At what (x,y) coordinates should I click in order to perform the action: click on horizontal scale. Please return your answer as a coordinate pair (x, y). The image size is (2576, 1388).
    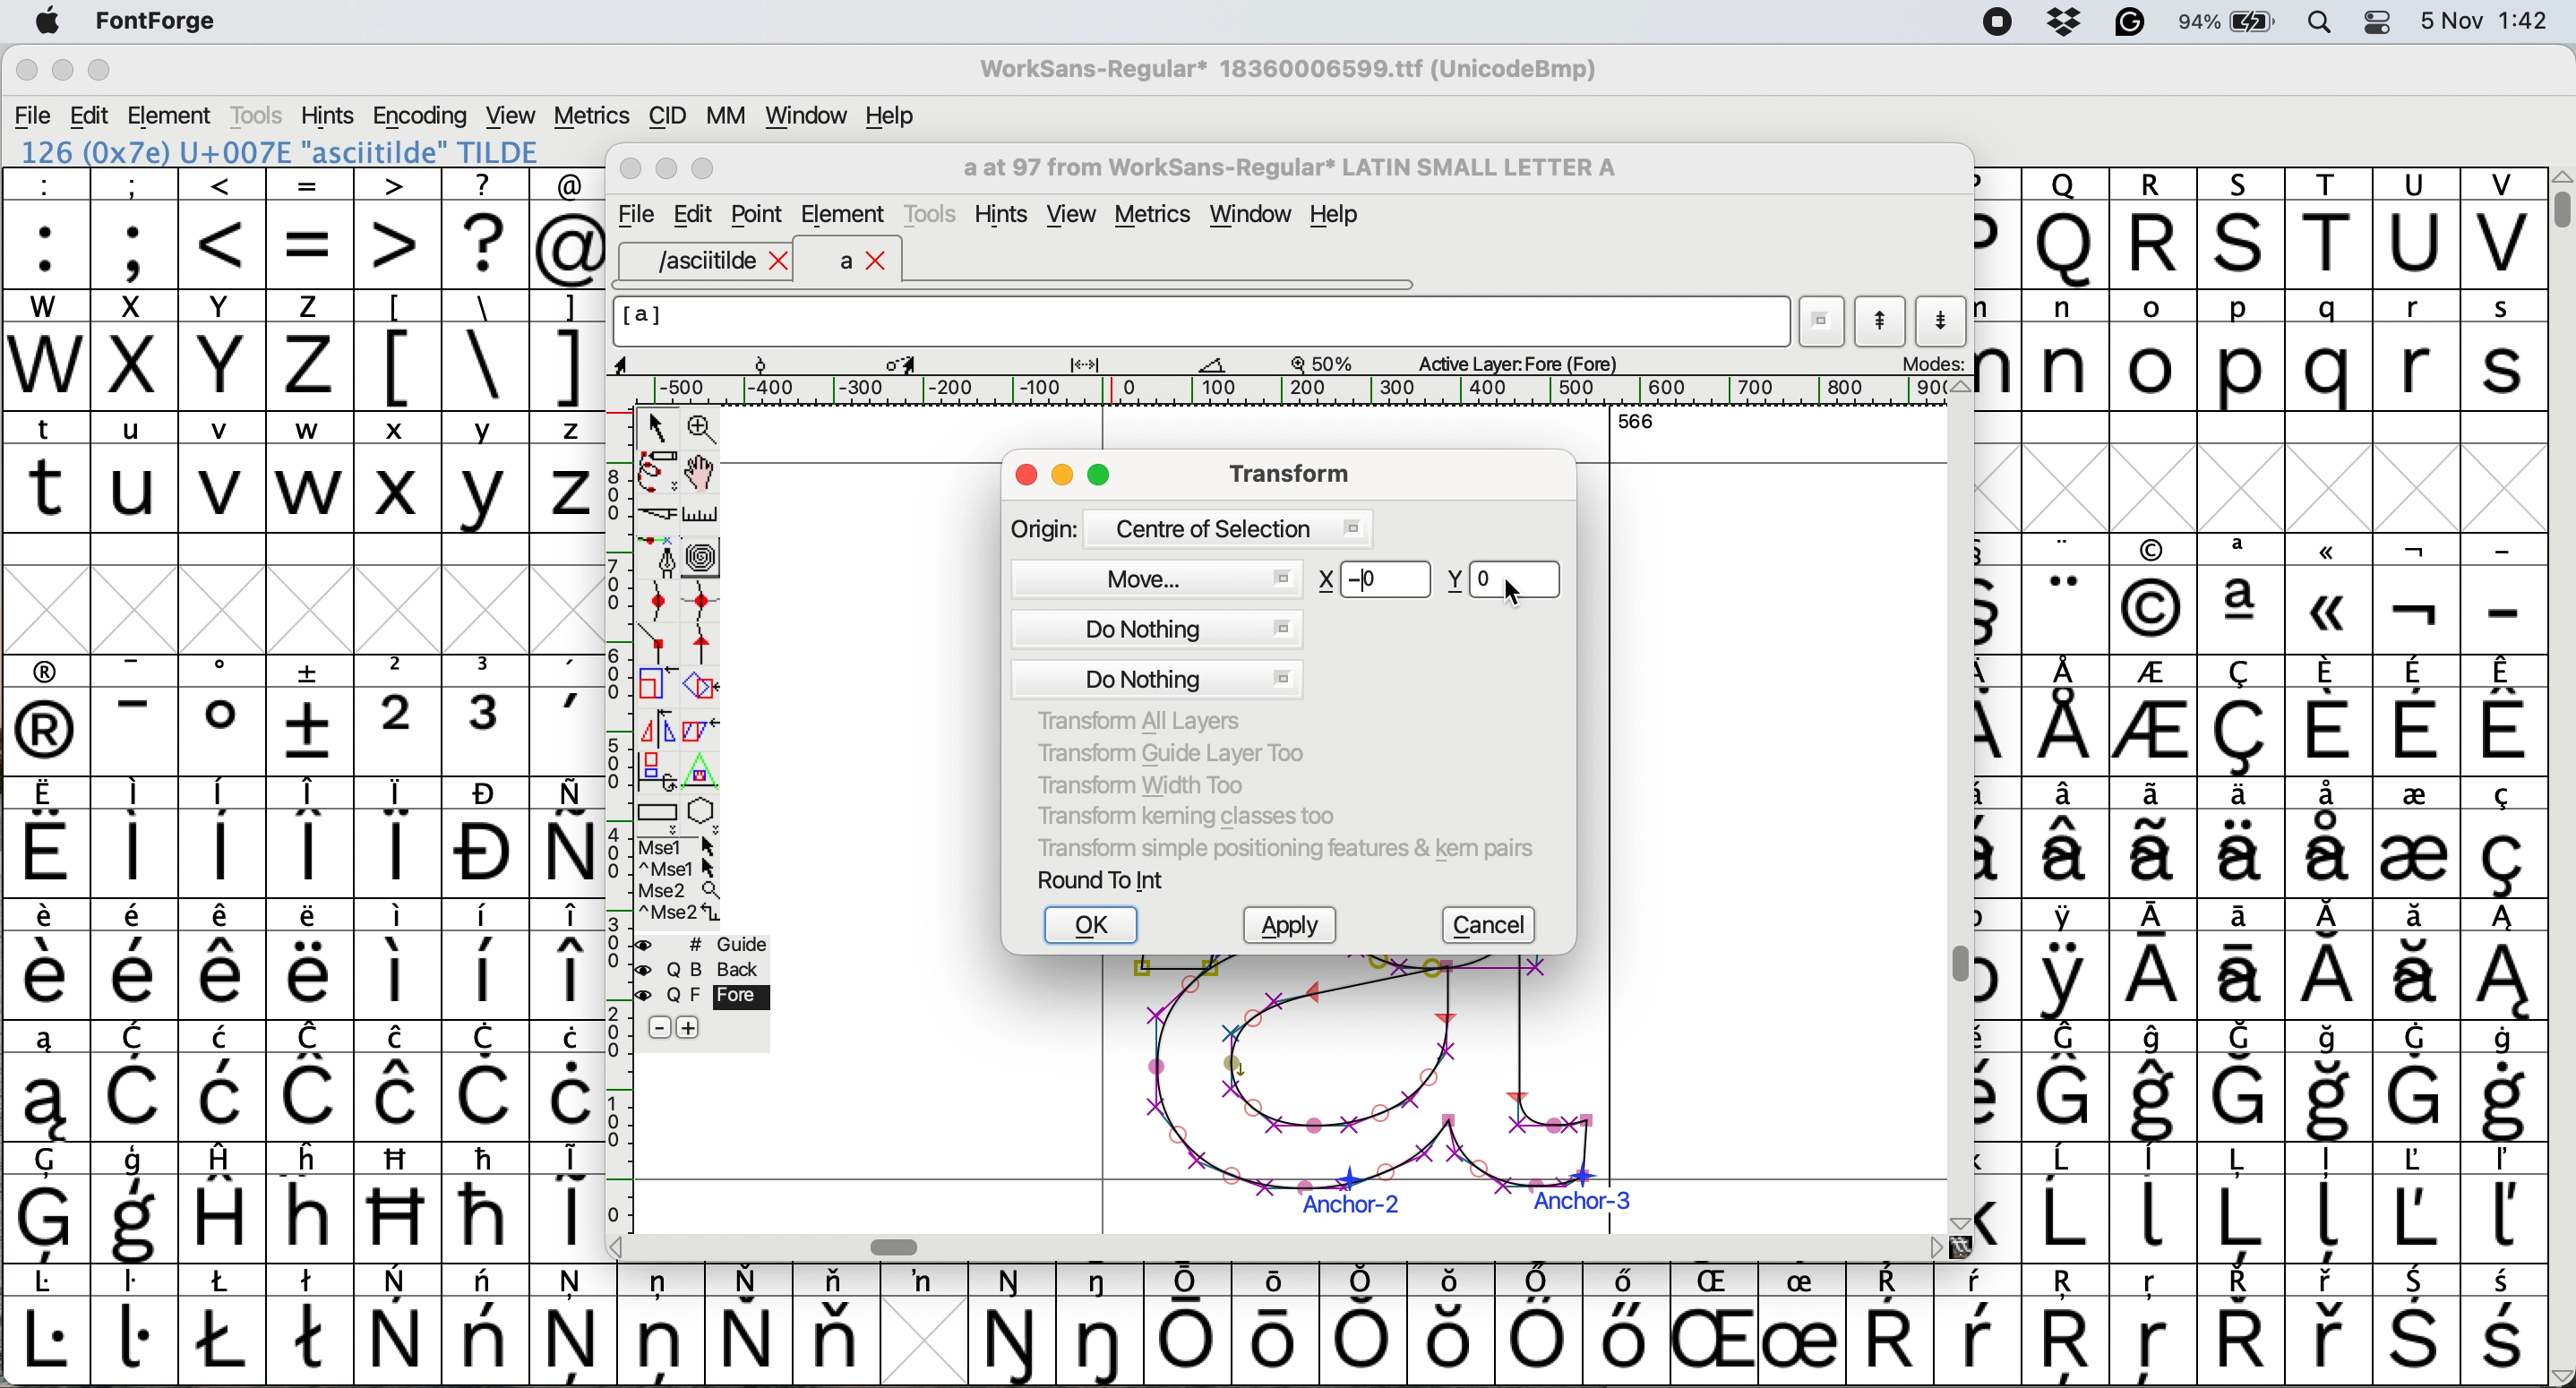
    Looking at the image, I should click on (1300, 391).